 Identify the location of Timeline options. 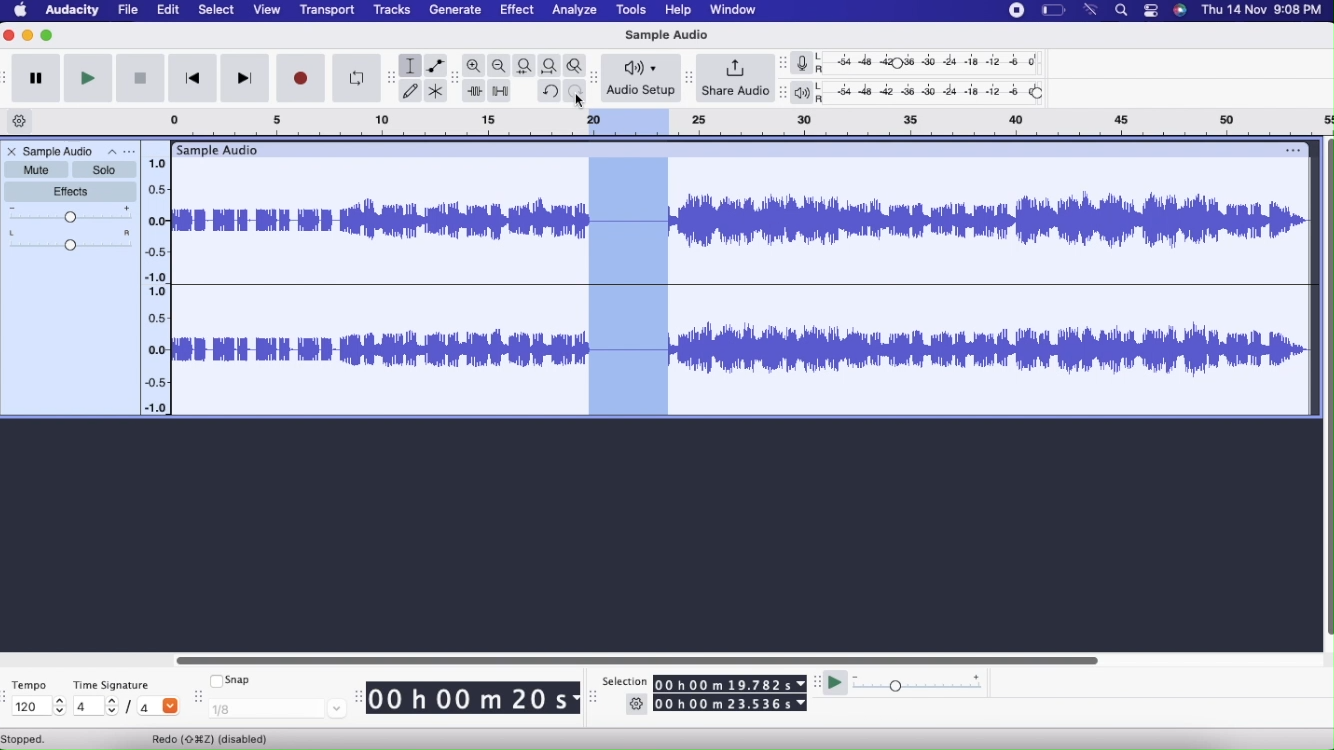
(18, 121).